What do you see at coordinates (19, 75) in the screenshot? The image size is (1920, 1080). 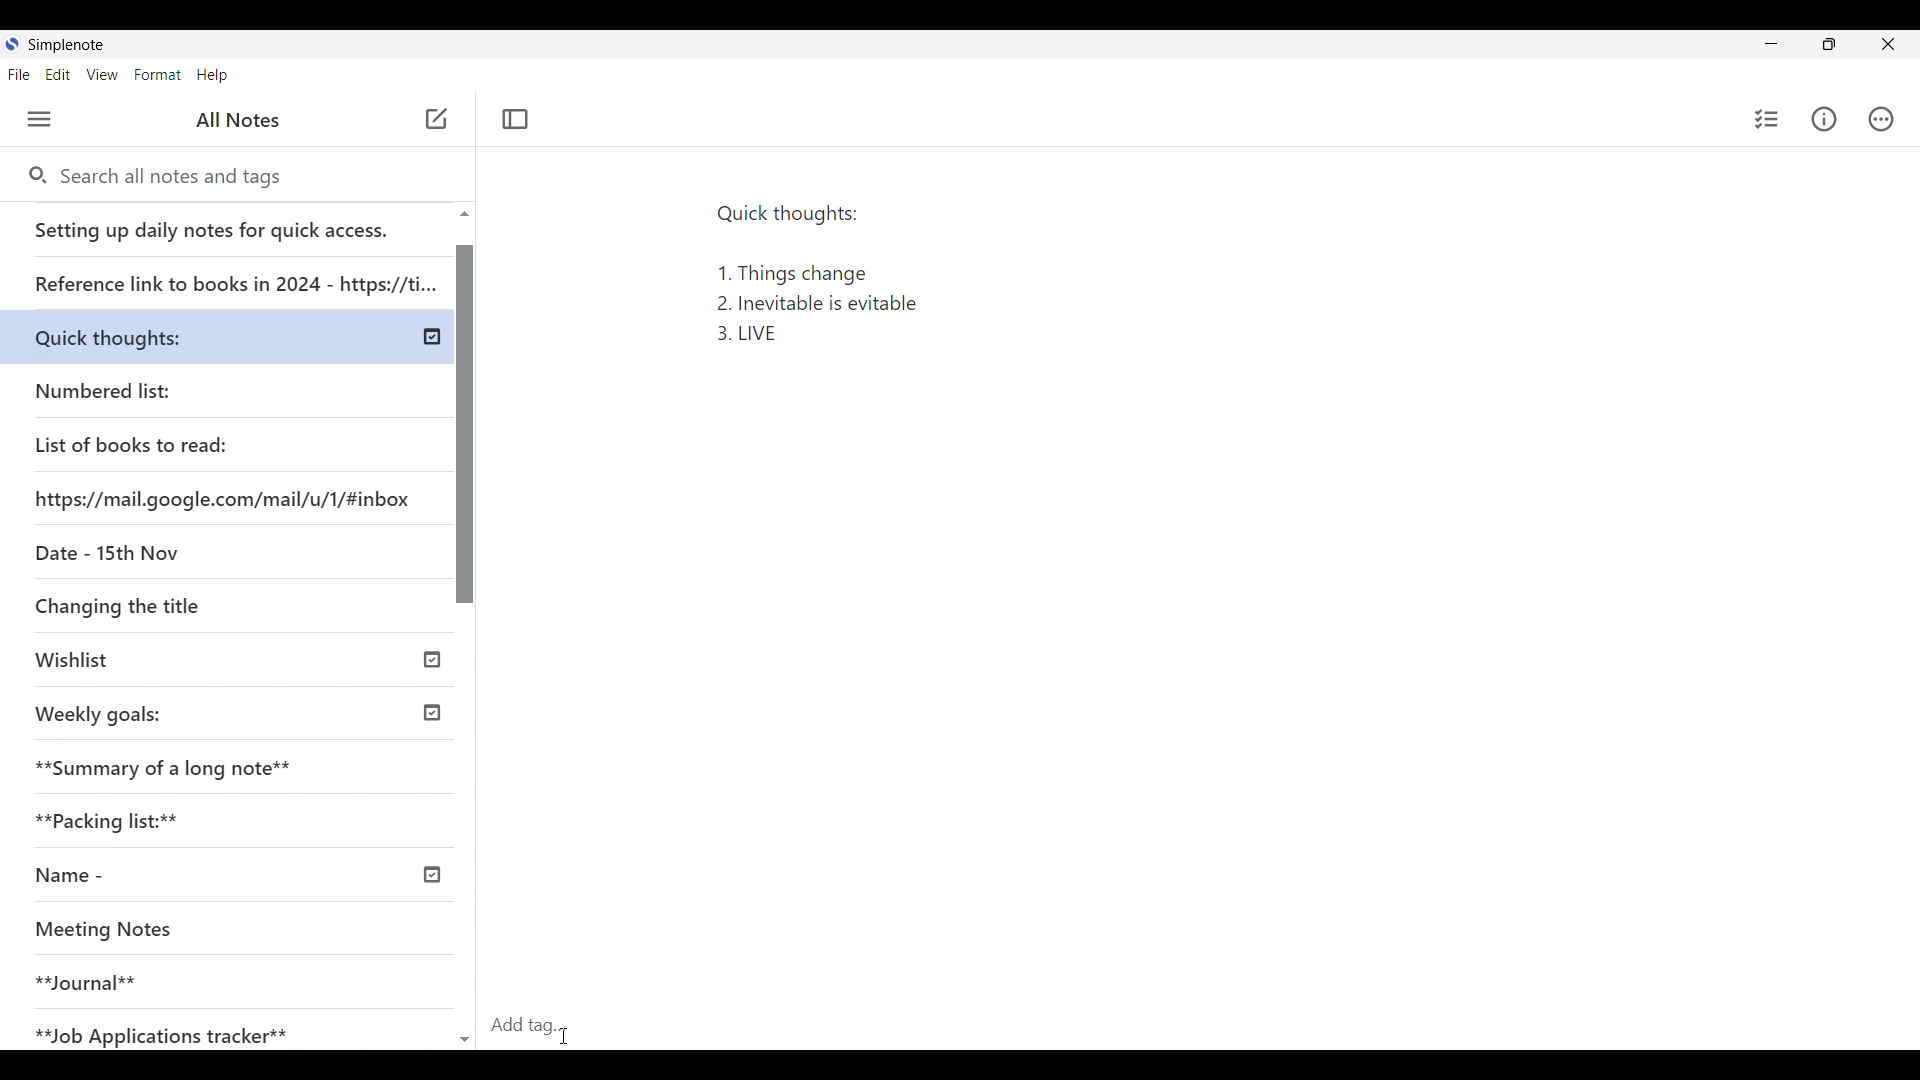 I see `File menu` at bounding box center [19, 75].